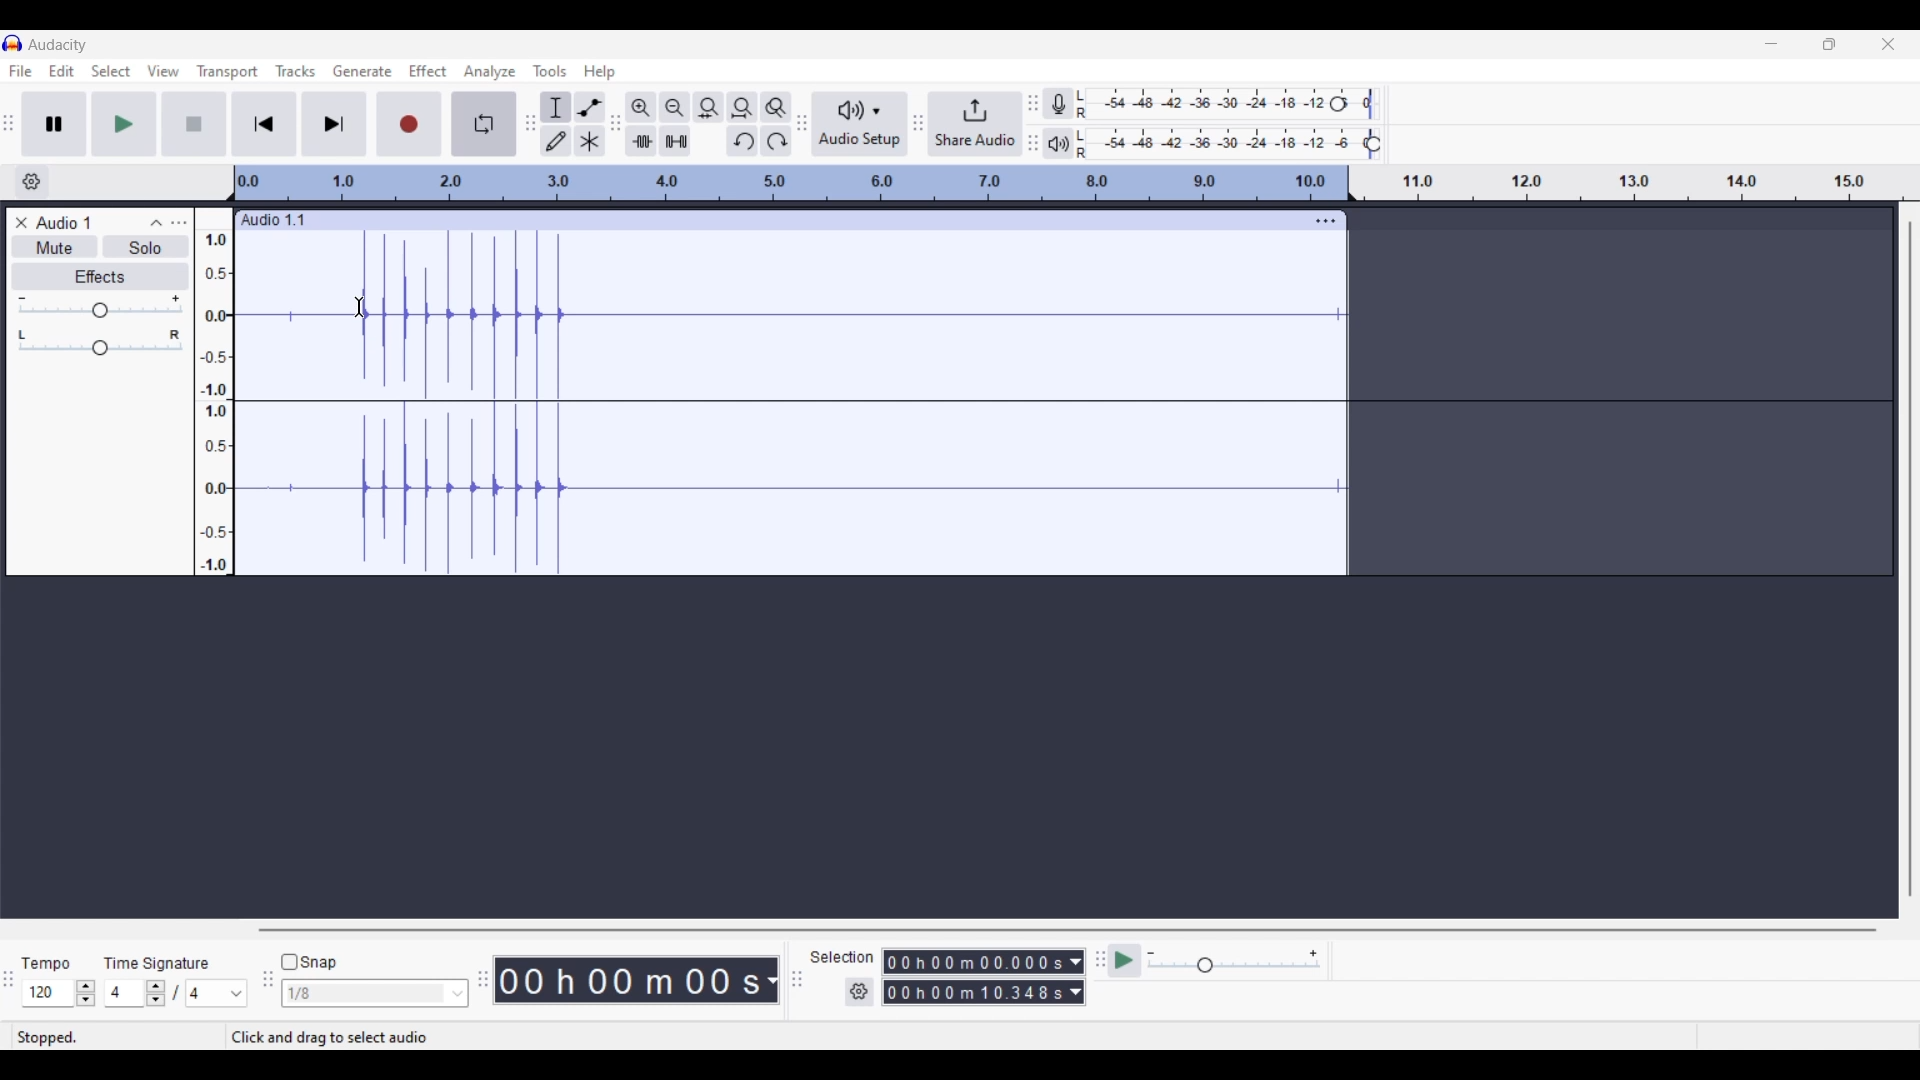  I want to click on Type in snap, so click(365, 994).